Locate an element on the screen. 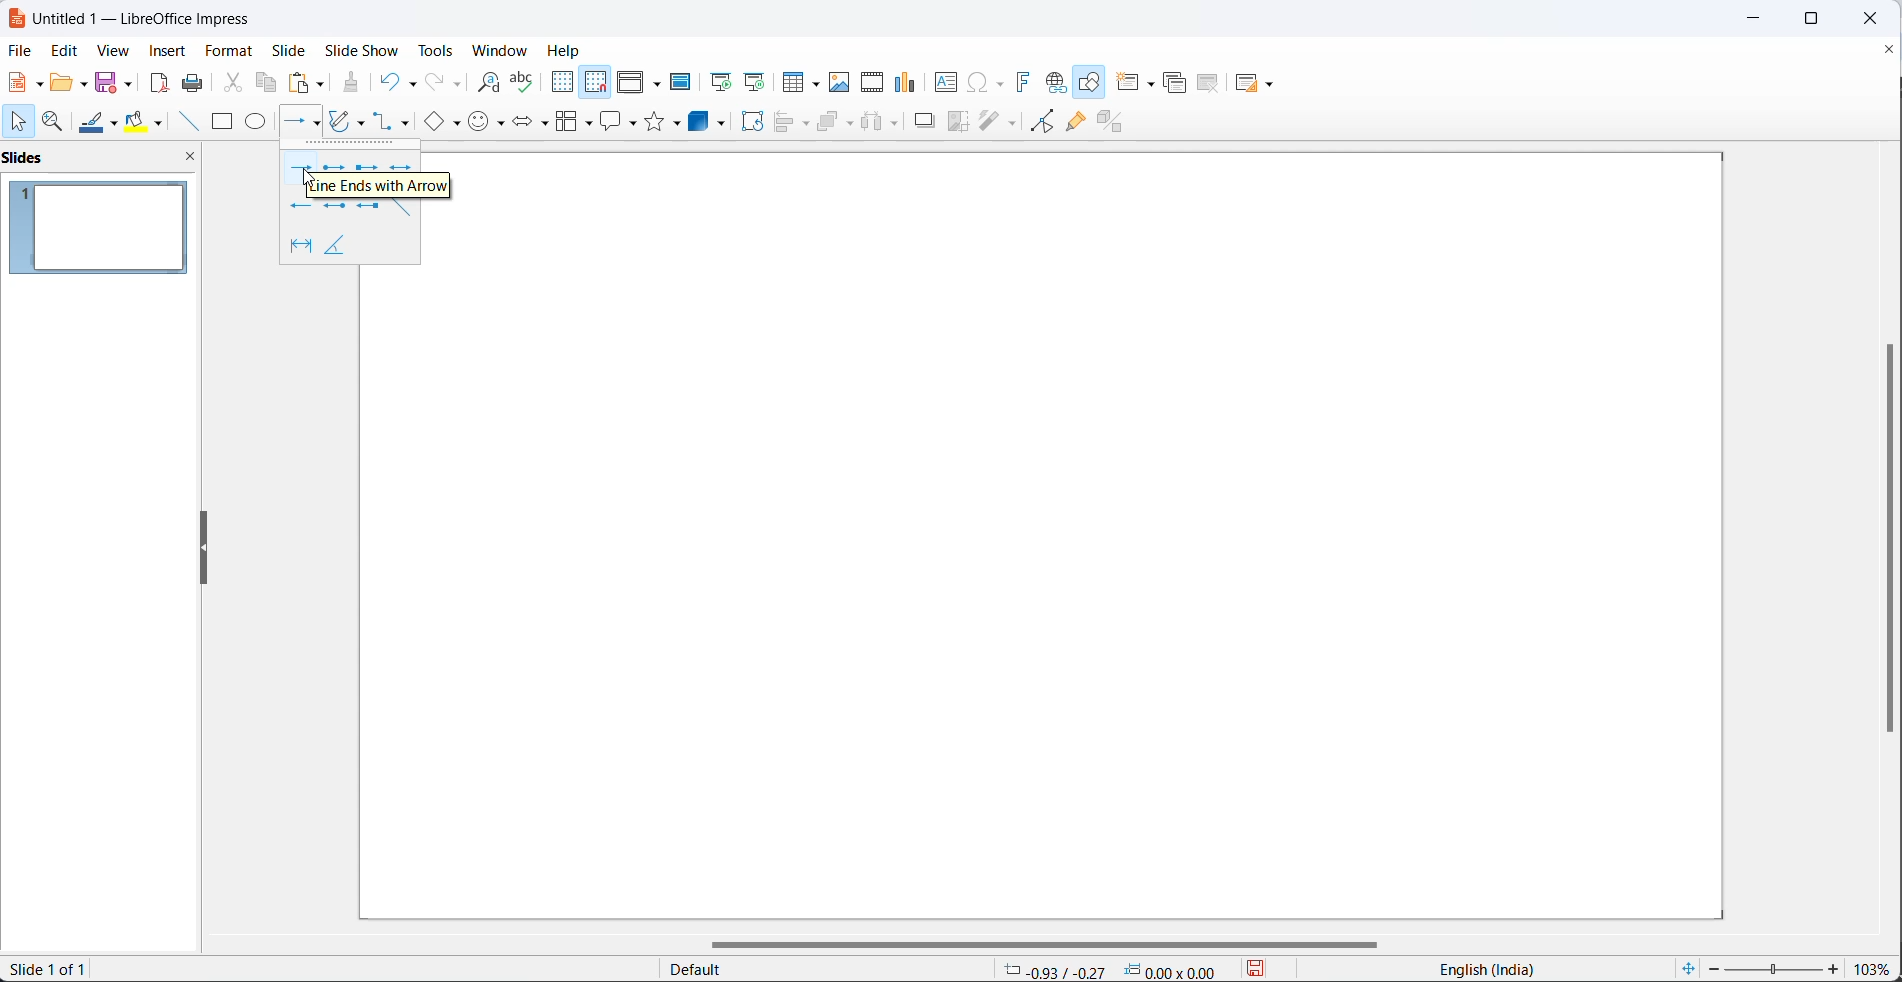 This screenshot has height=982, width=1902. rotate is located at coordinates (752, 123).